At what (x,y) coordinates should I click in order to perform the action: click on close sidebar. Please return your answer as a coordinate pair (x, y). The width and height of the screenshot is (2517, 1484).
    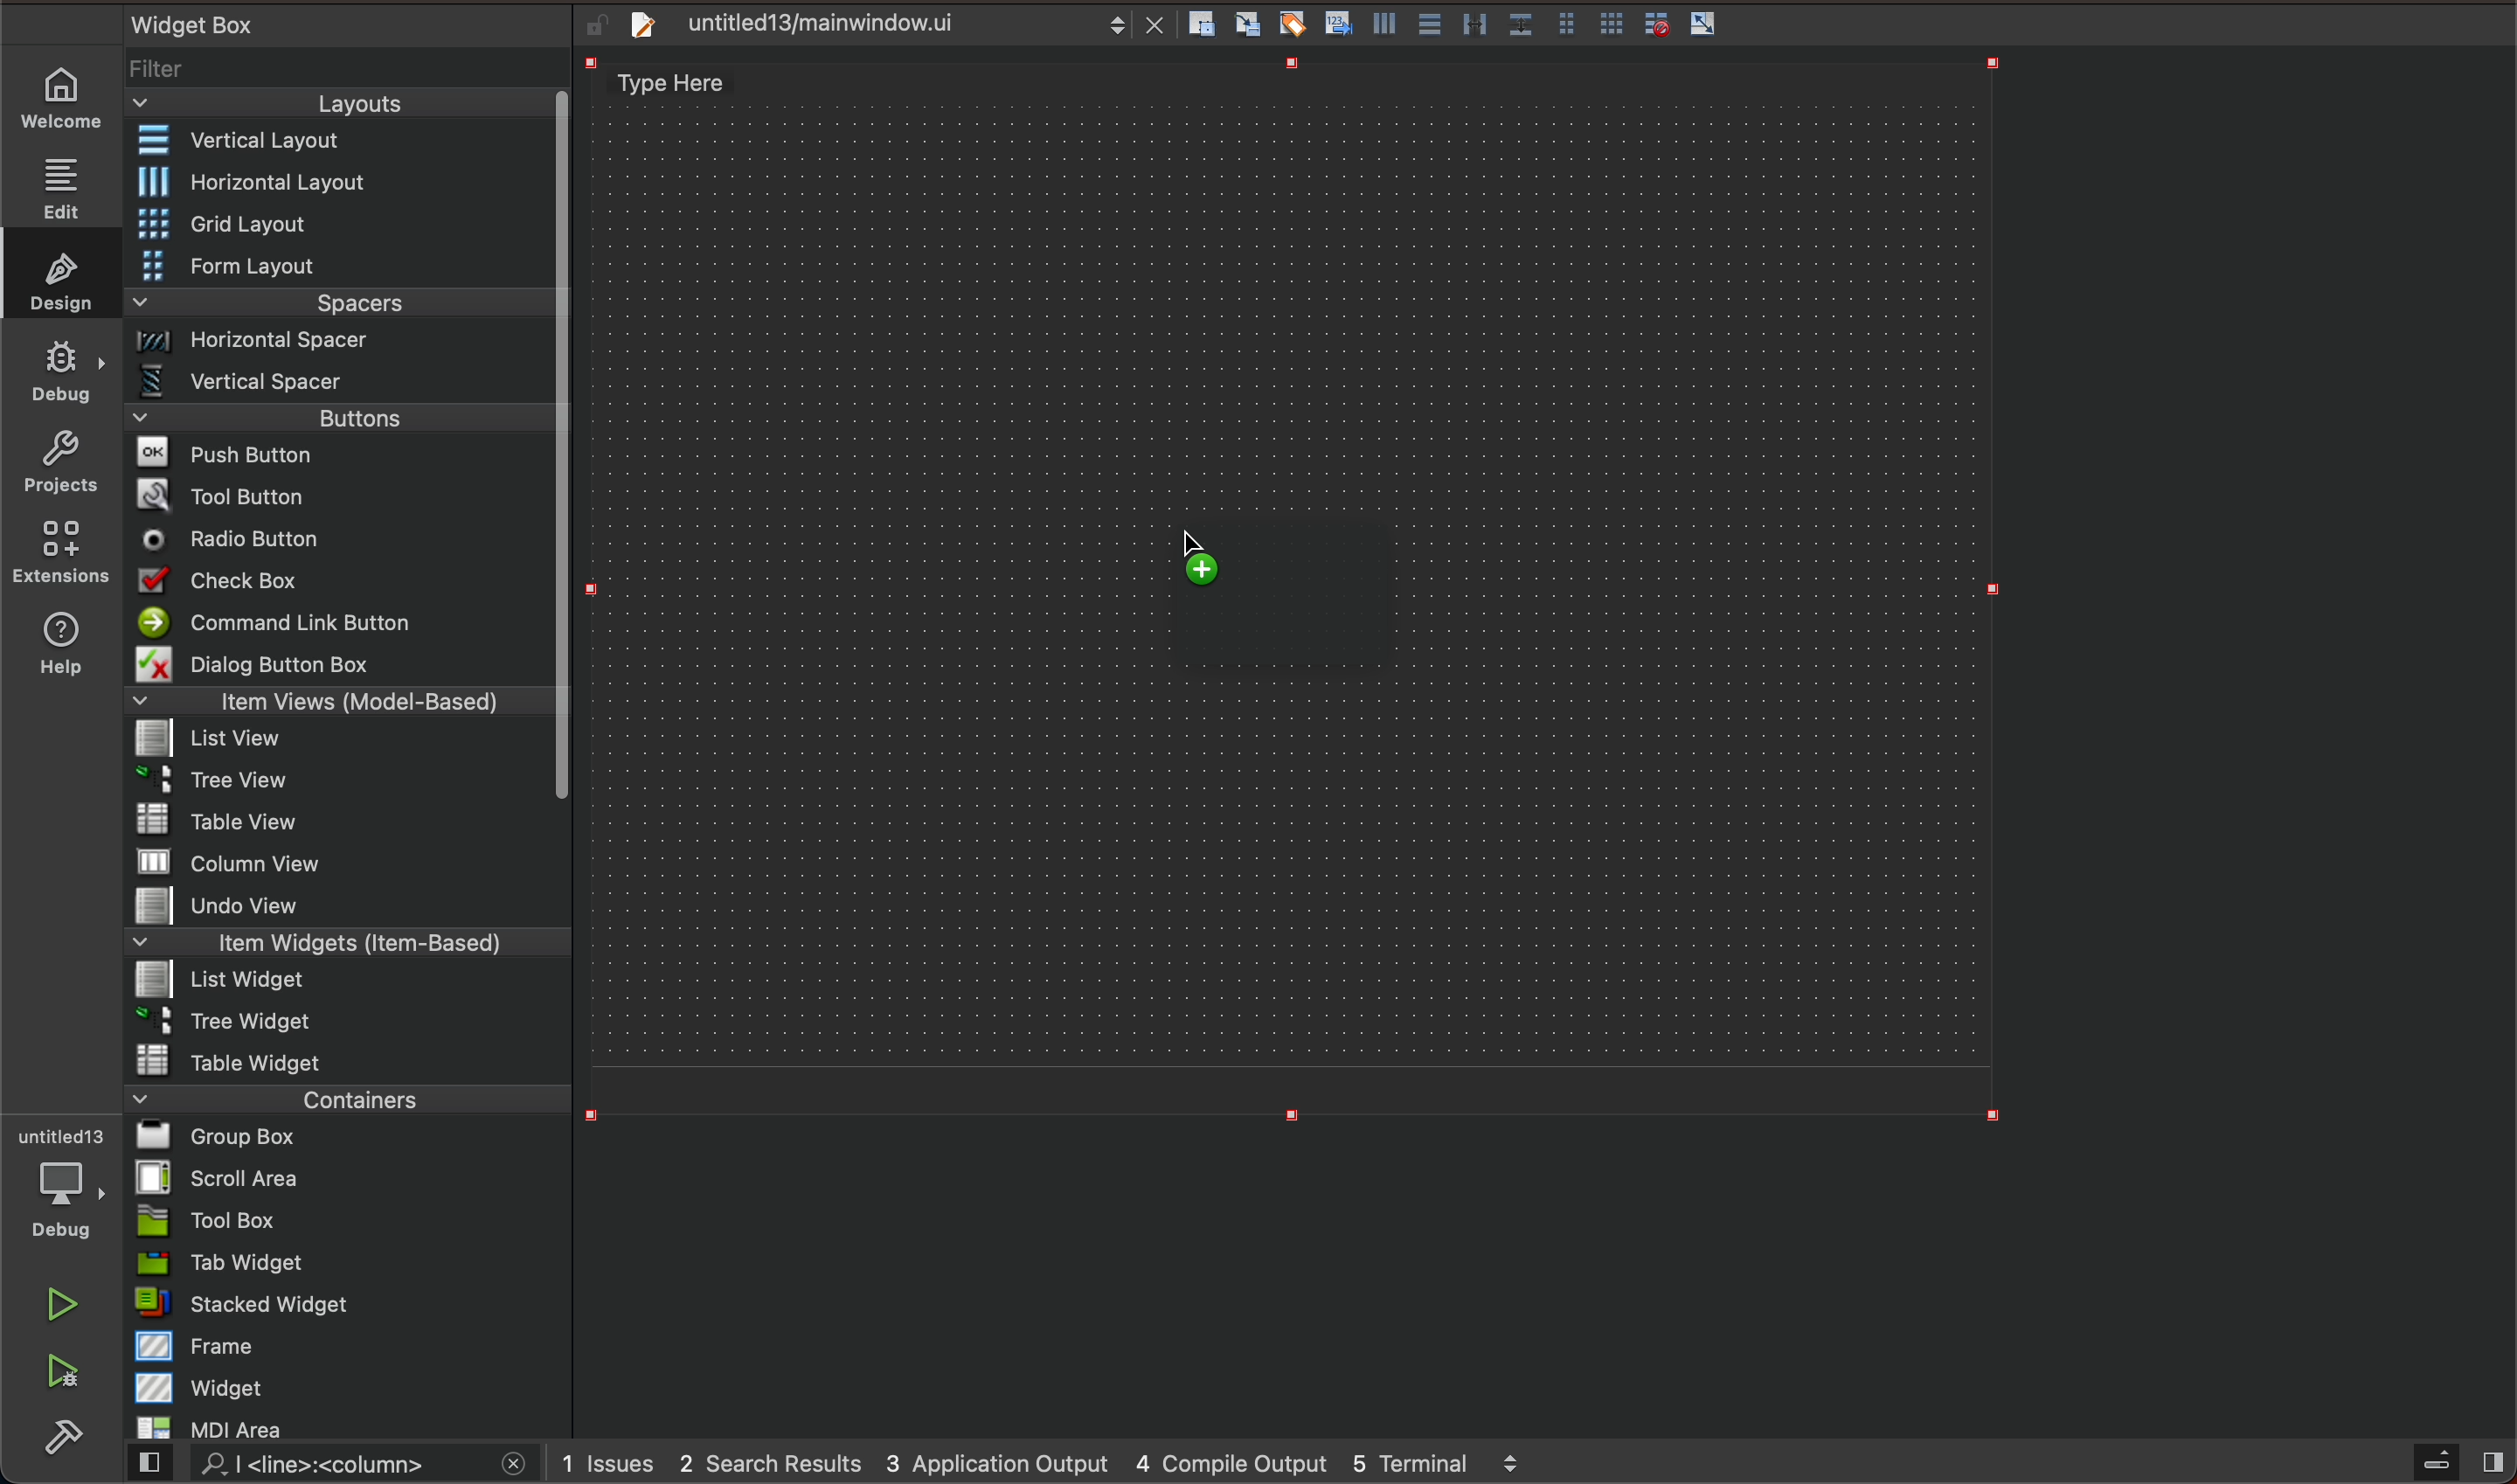
    Looking at the image, I should click on (2455, 1463).